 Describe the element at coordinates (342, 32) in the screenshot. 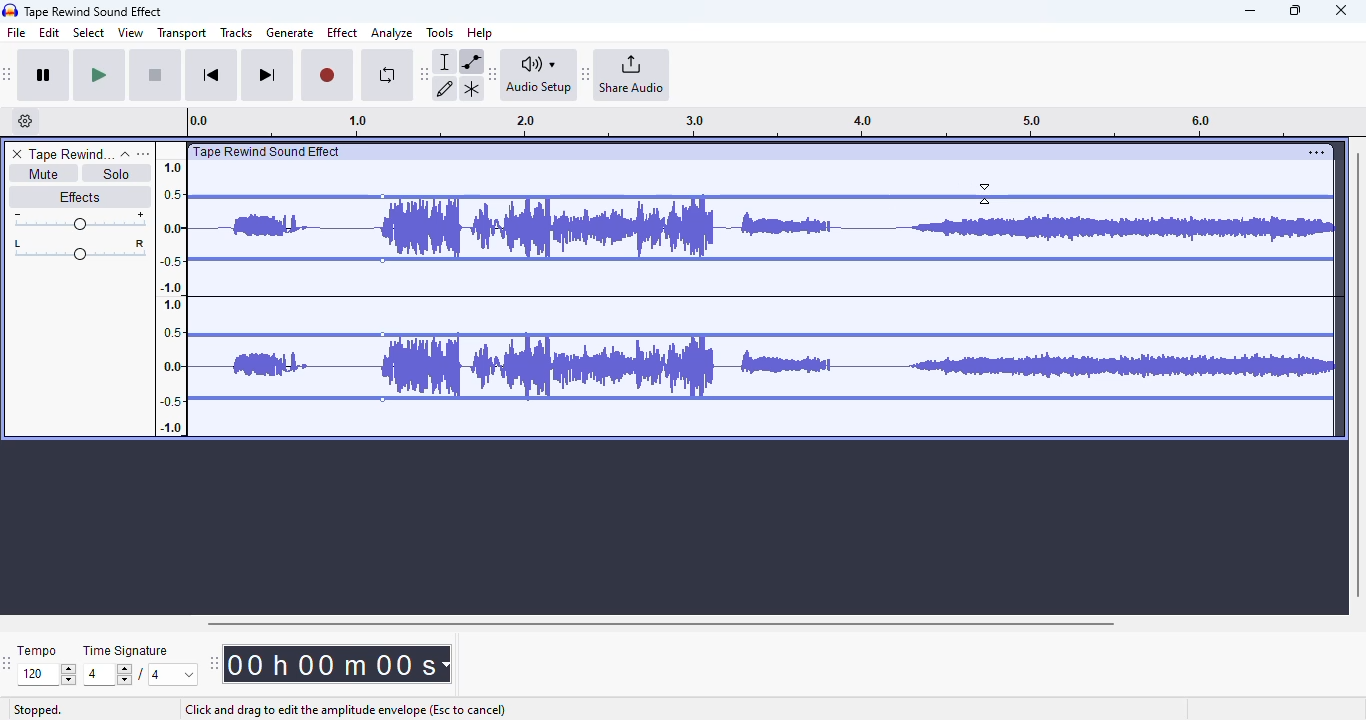

I see `effect` at that location.